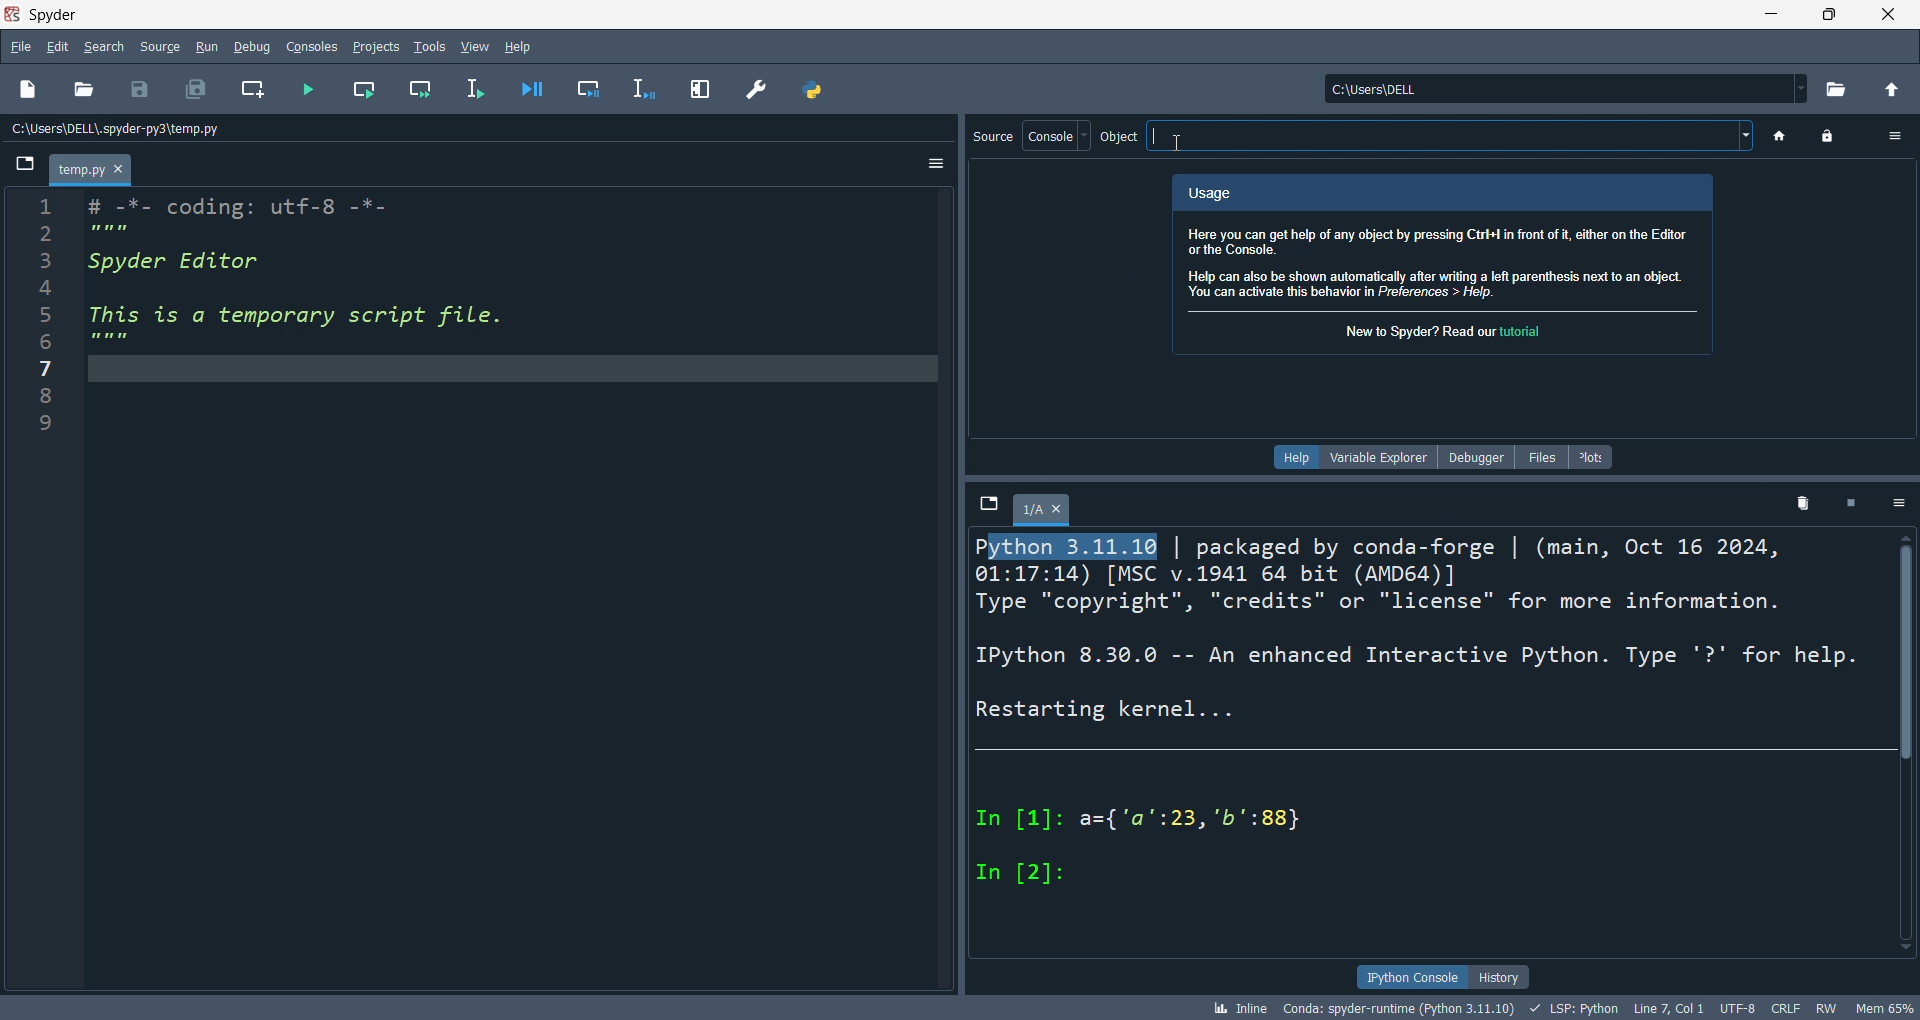 This screenshot has height=1020, width=1920. Describe the element at coordinates (158, 45) in the screenshot. I see `source` at that location.